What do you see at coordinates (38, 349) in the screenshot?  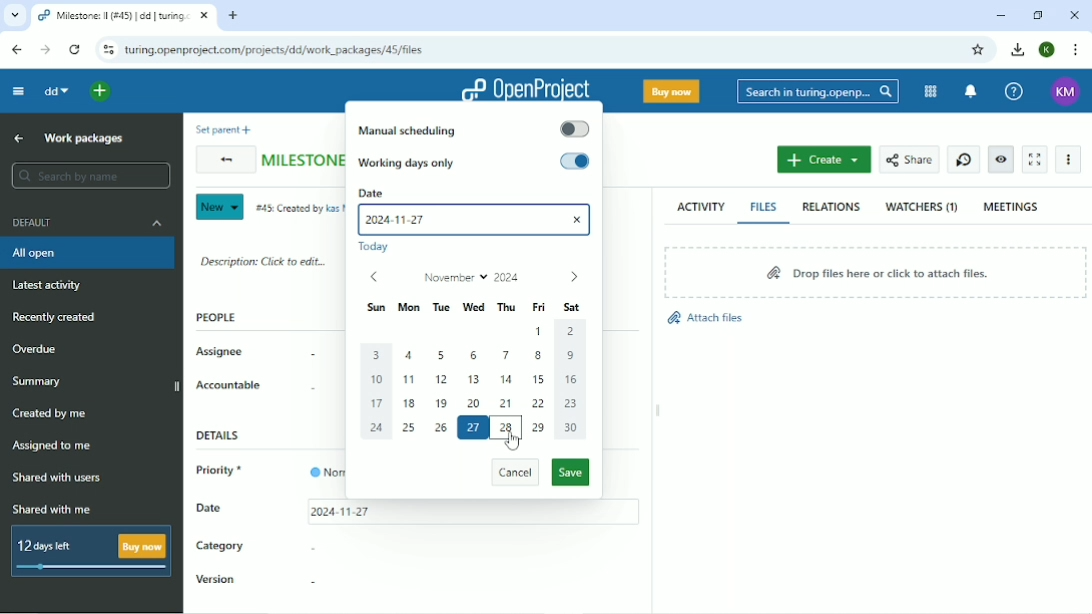 I see `Overdue` at bounding box center [38, 349].